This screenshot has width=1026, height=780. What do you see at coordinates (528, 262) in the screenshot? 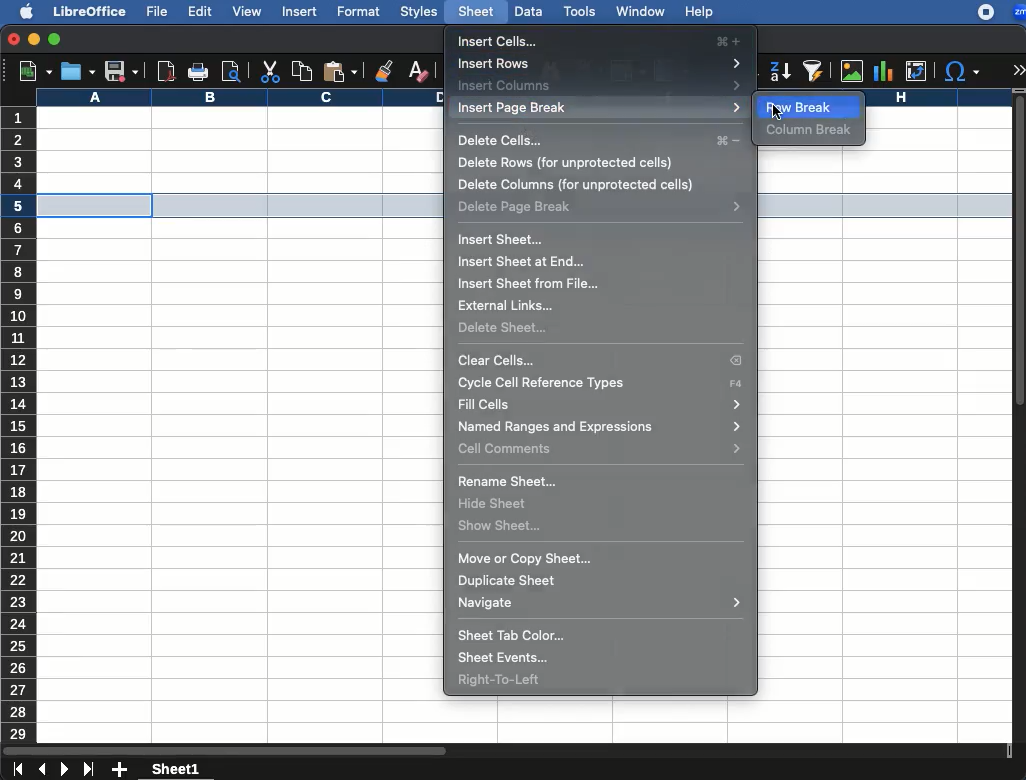
I see `insert sheet at end` at bounding box center [528, 262].